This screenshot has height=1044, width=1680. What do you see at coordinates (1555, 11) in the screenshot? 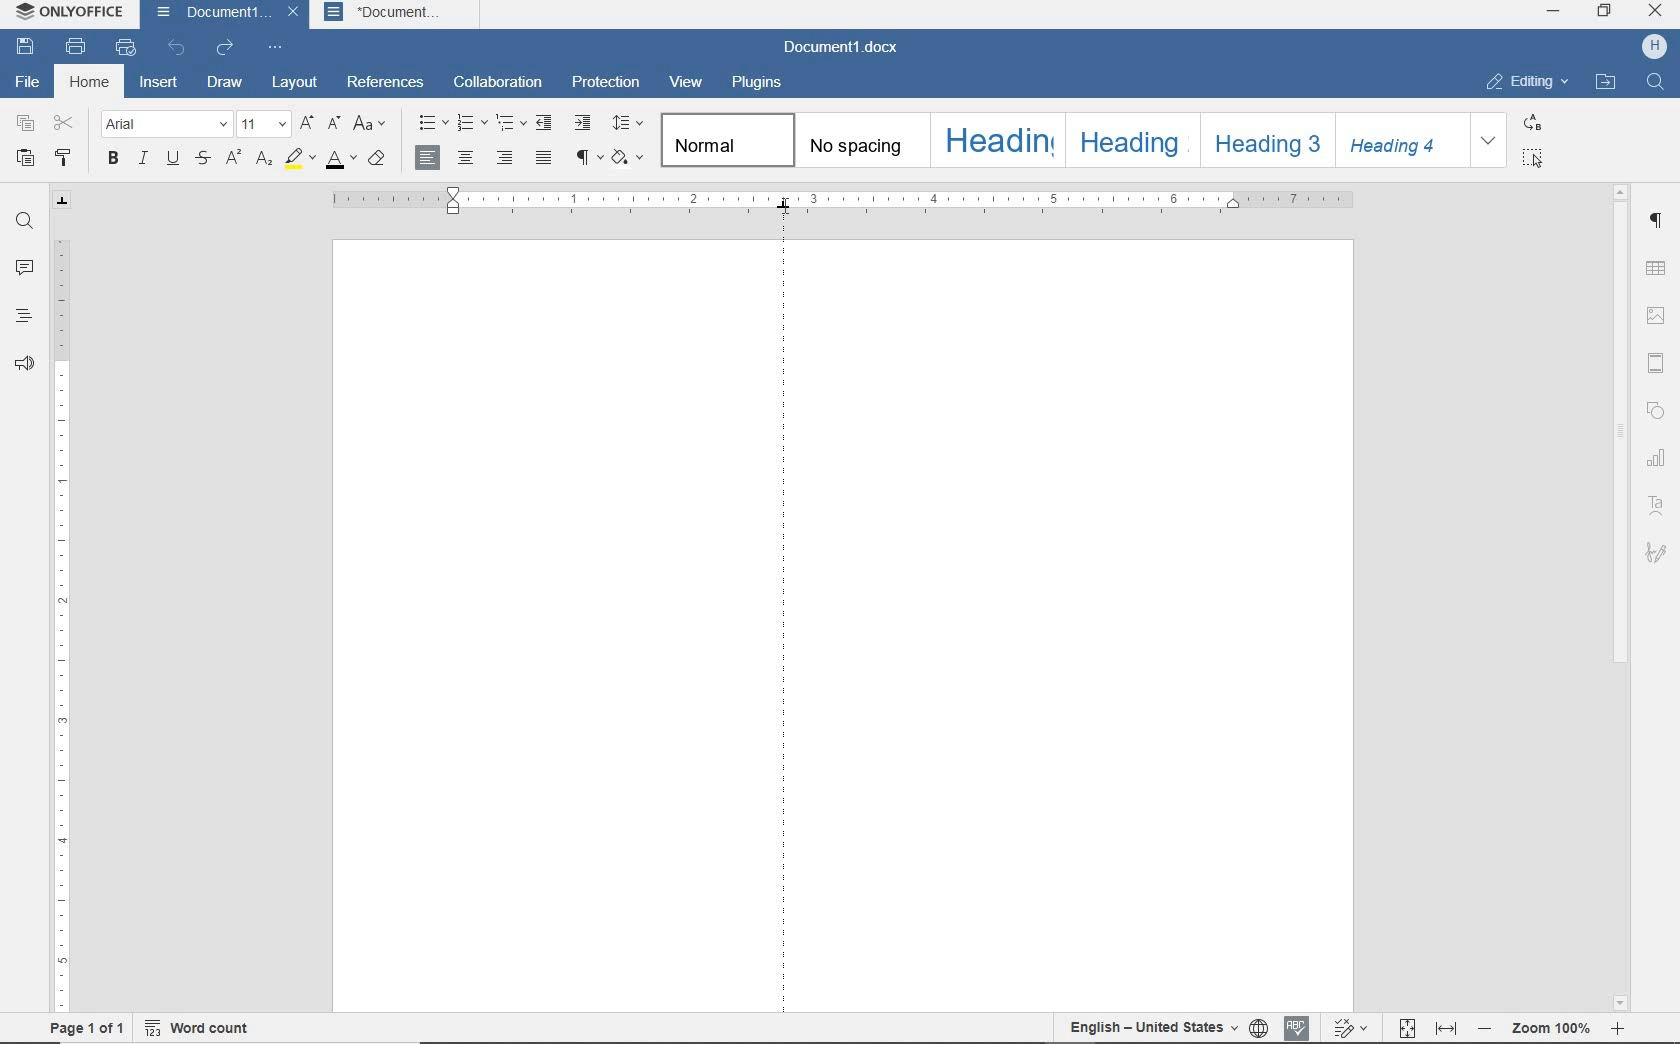
I see `MINIMIZE` at bounding box center [1555, 11].